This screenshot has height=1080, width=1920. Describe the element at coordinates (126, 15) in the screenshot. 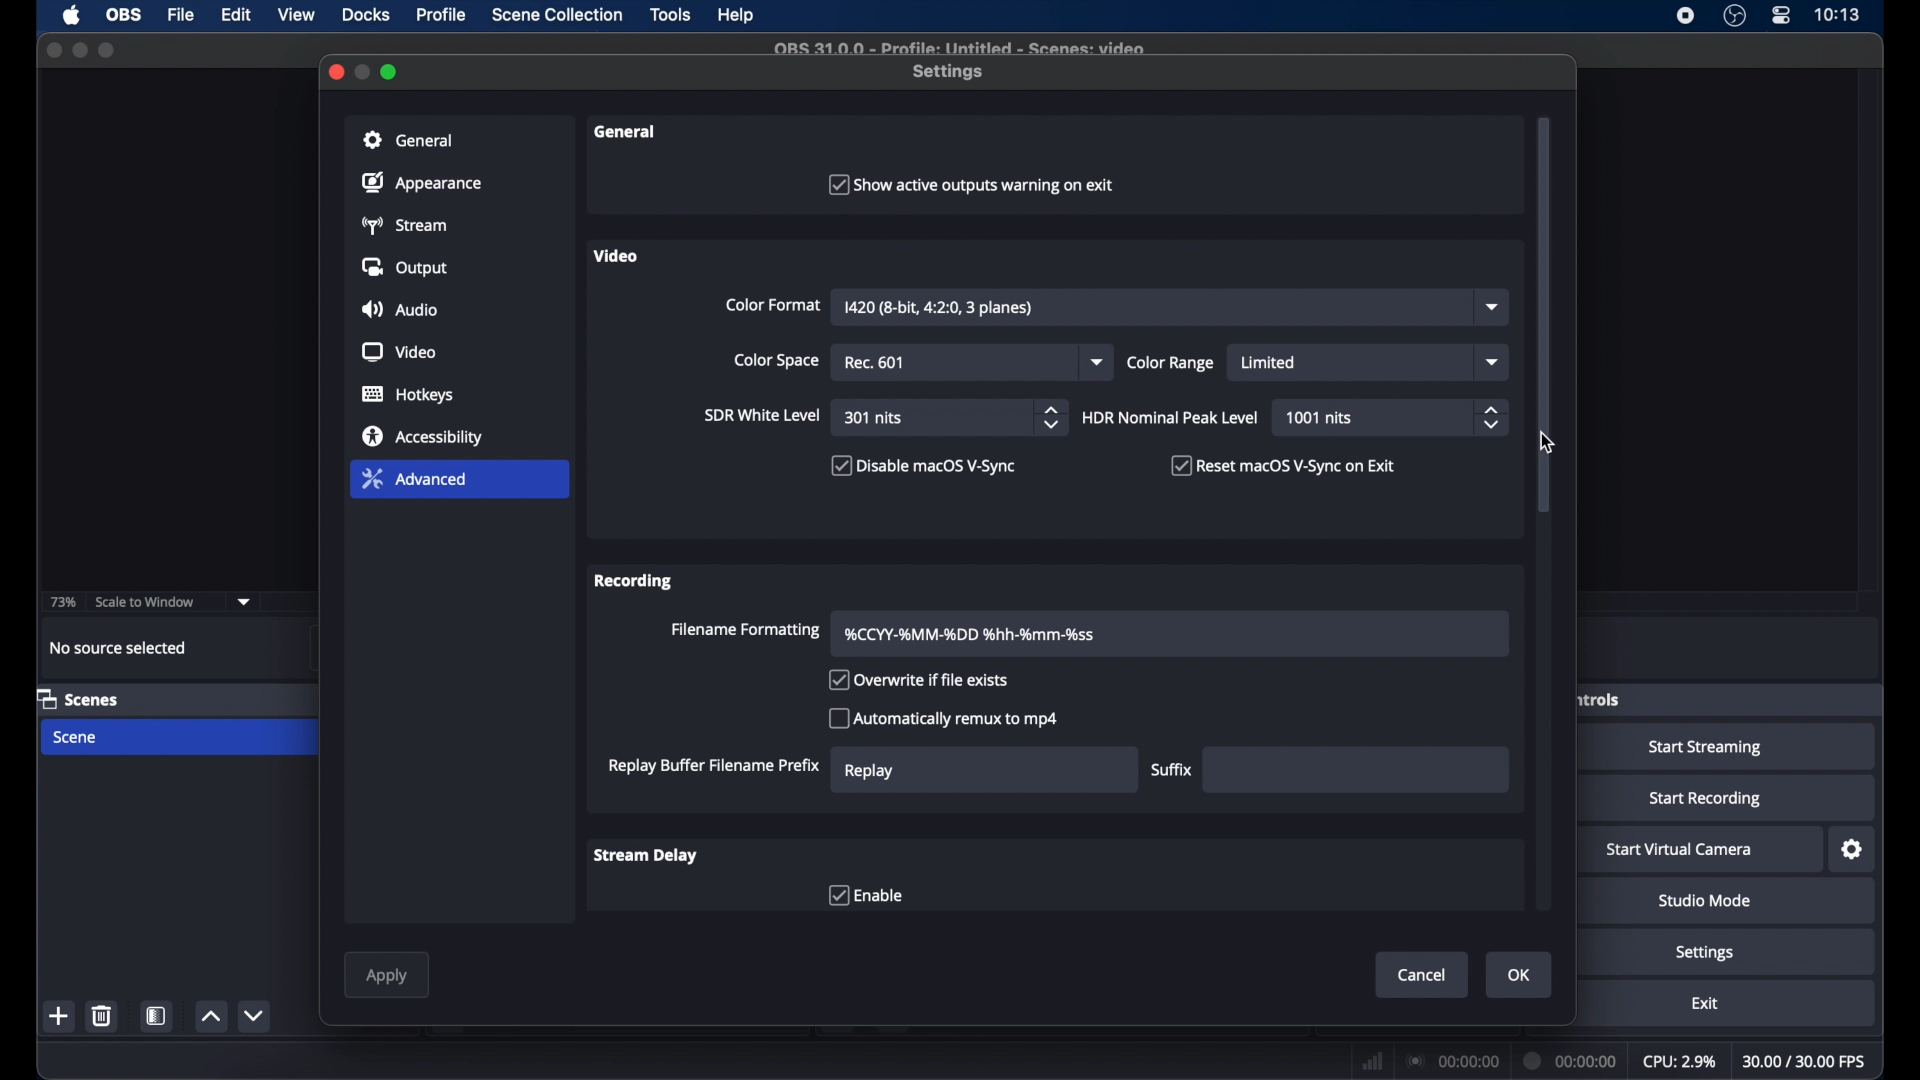

I see `obs` at that location.